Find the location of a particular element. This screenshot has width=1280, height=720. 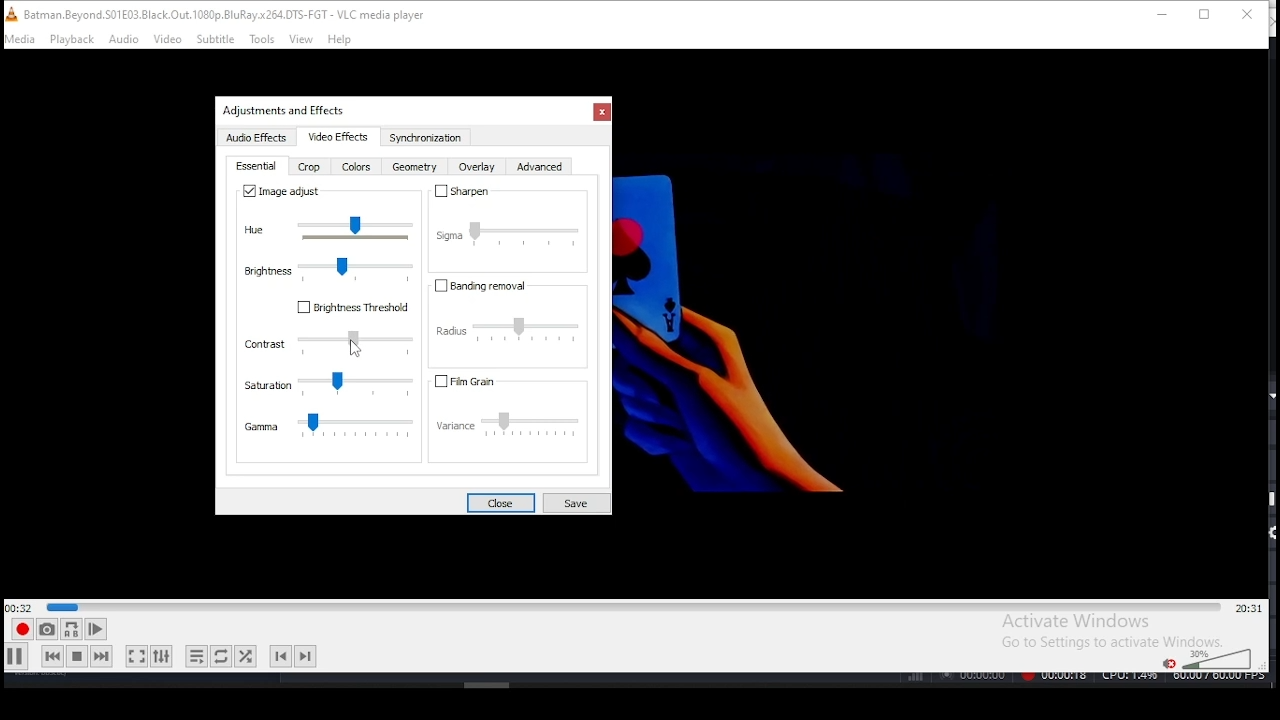

restore is located at coordinates (1204, 16).